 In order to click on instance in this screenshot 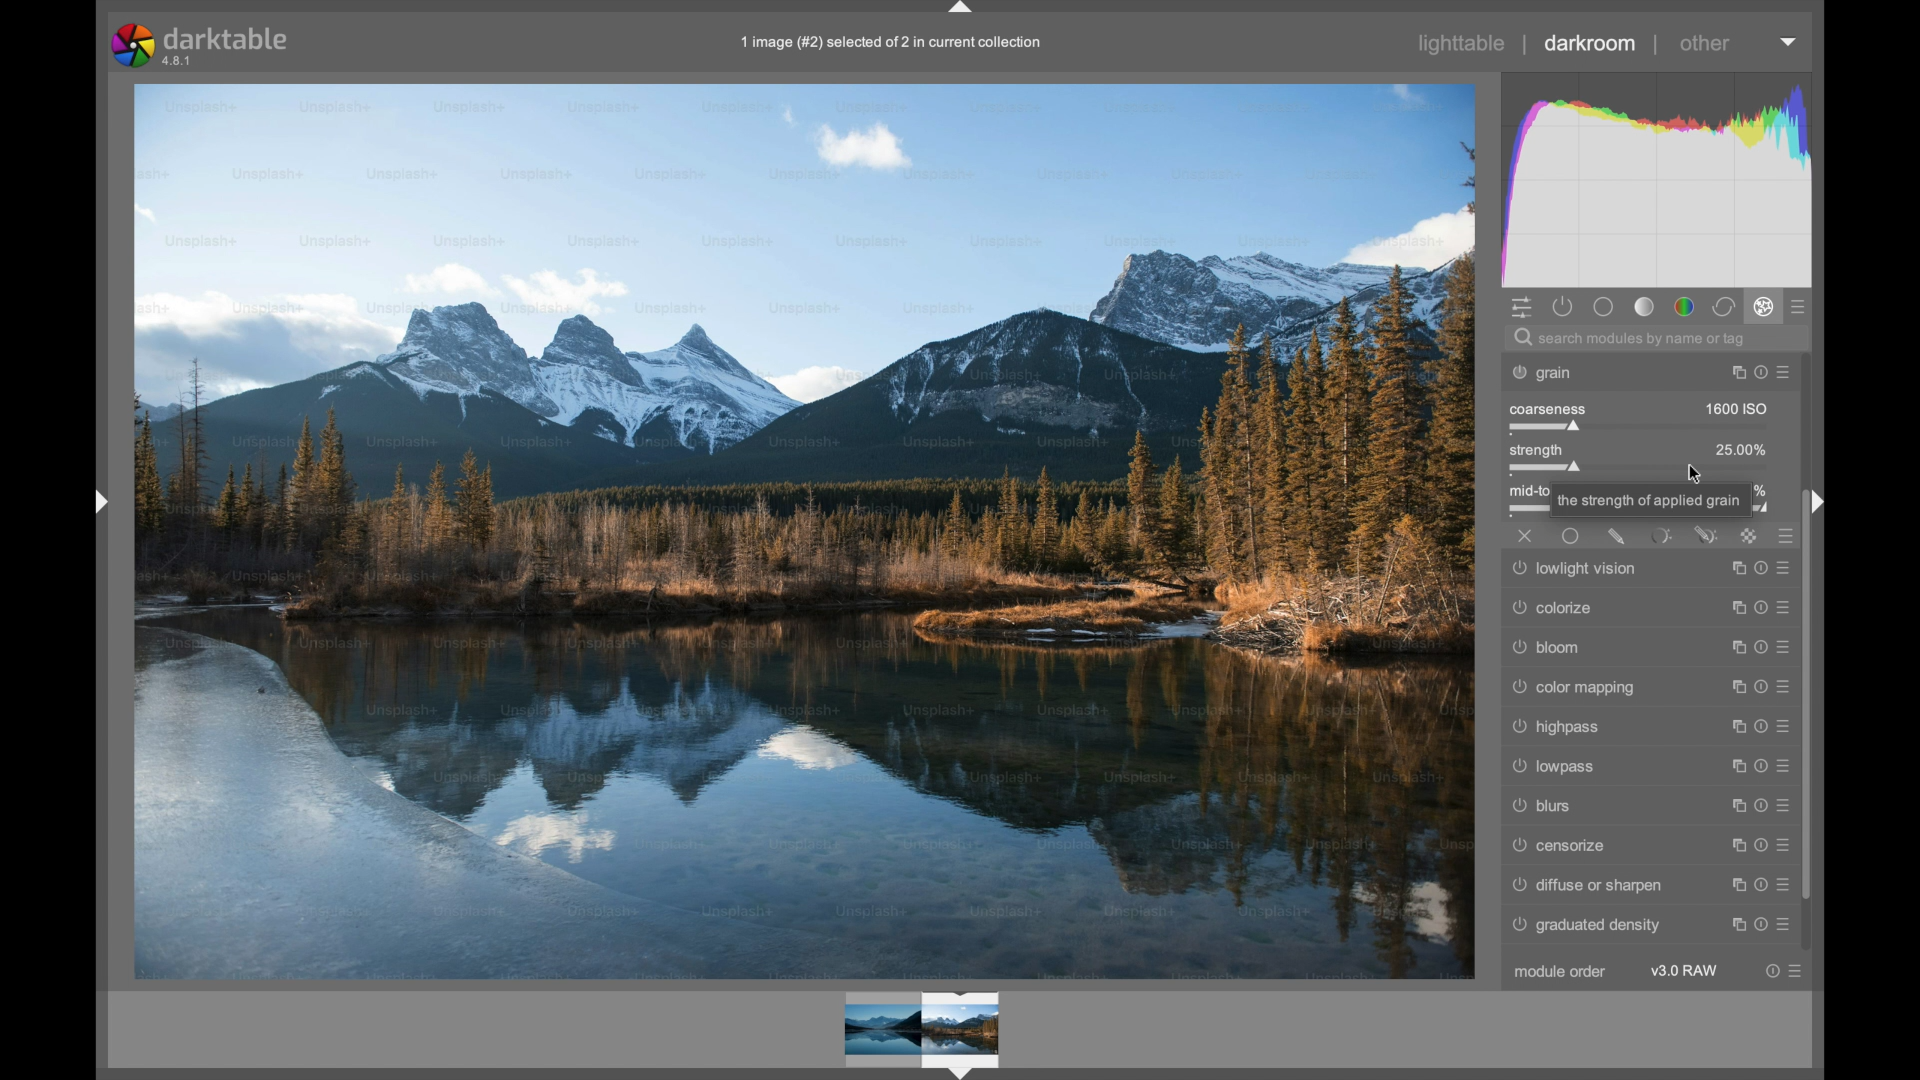, I will do `click(1733, 566)`.